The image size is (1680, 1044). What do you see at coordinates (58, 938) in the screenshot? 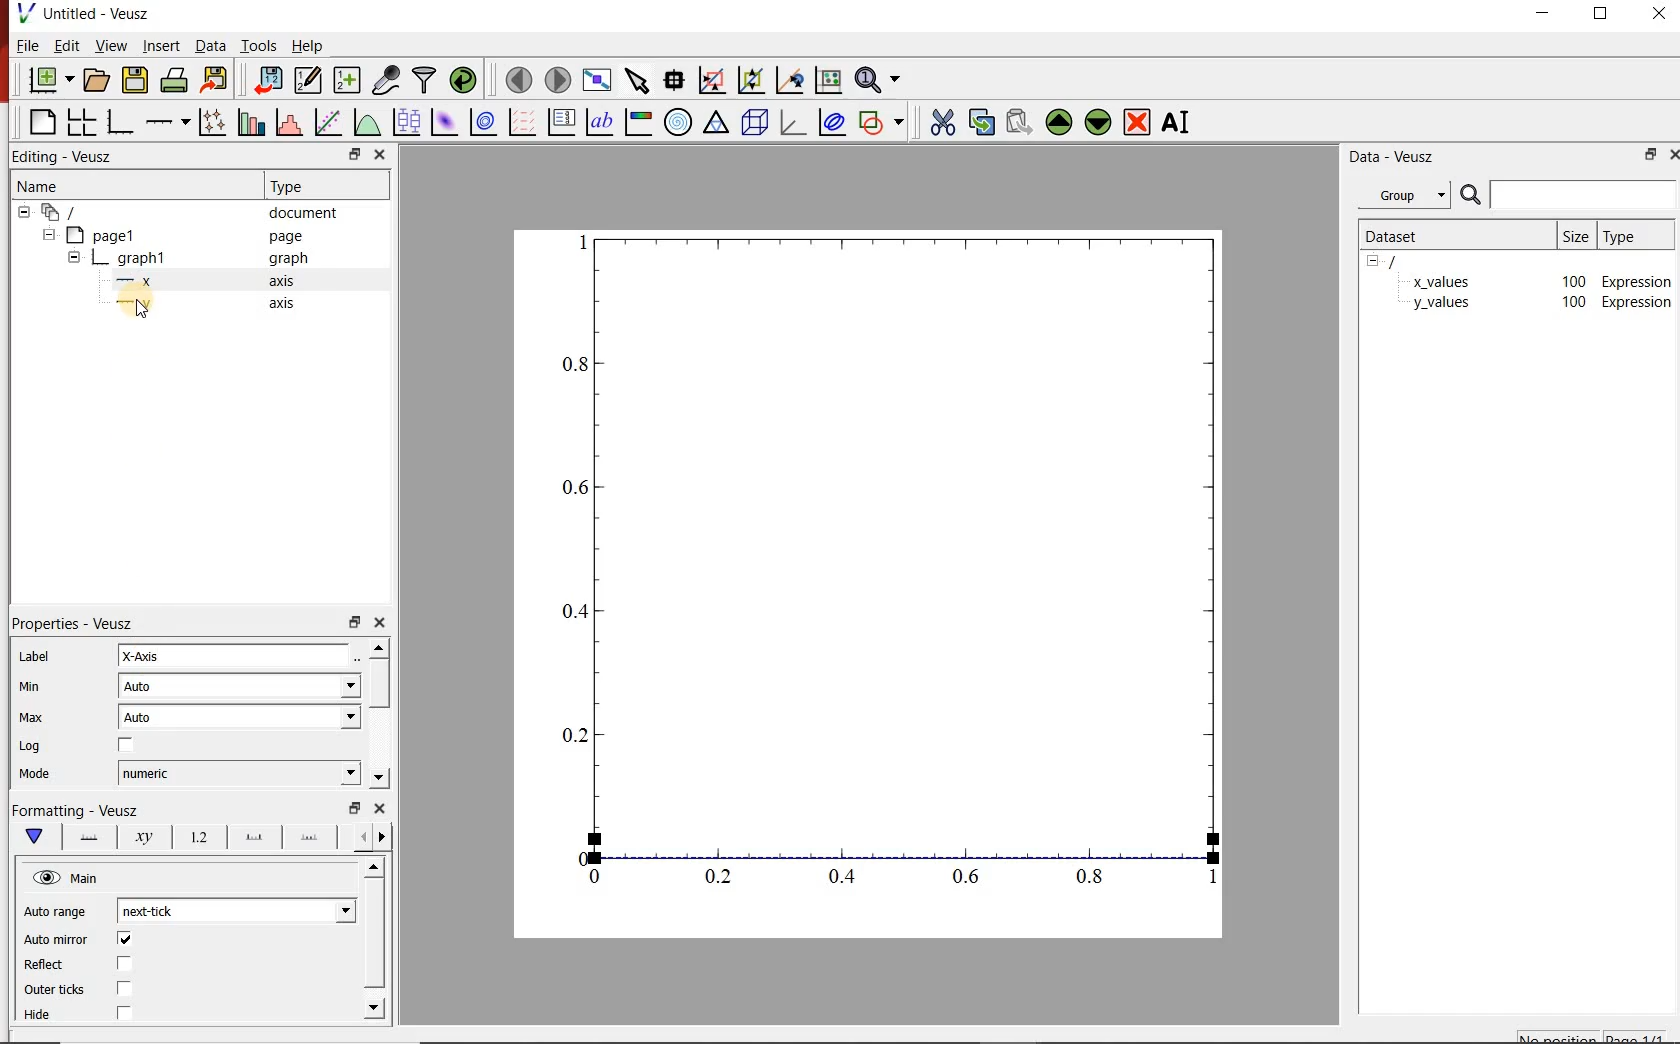
I see `‘Auto mirror` at bounding box center [58, 938].